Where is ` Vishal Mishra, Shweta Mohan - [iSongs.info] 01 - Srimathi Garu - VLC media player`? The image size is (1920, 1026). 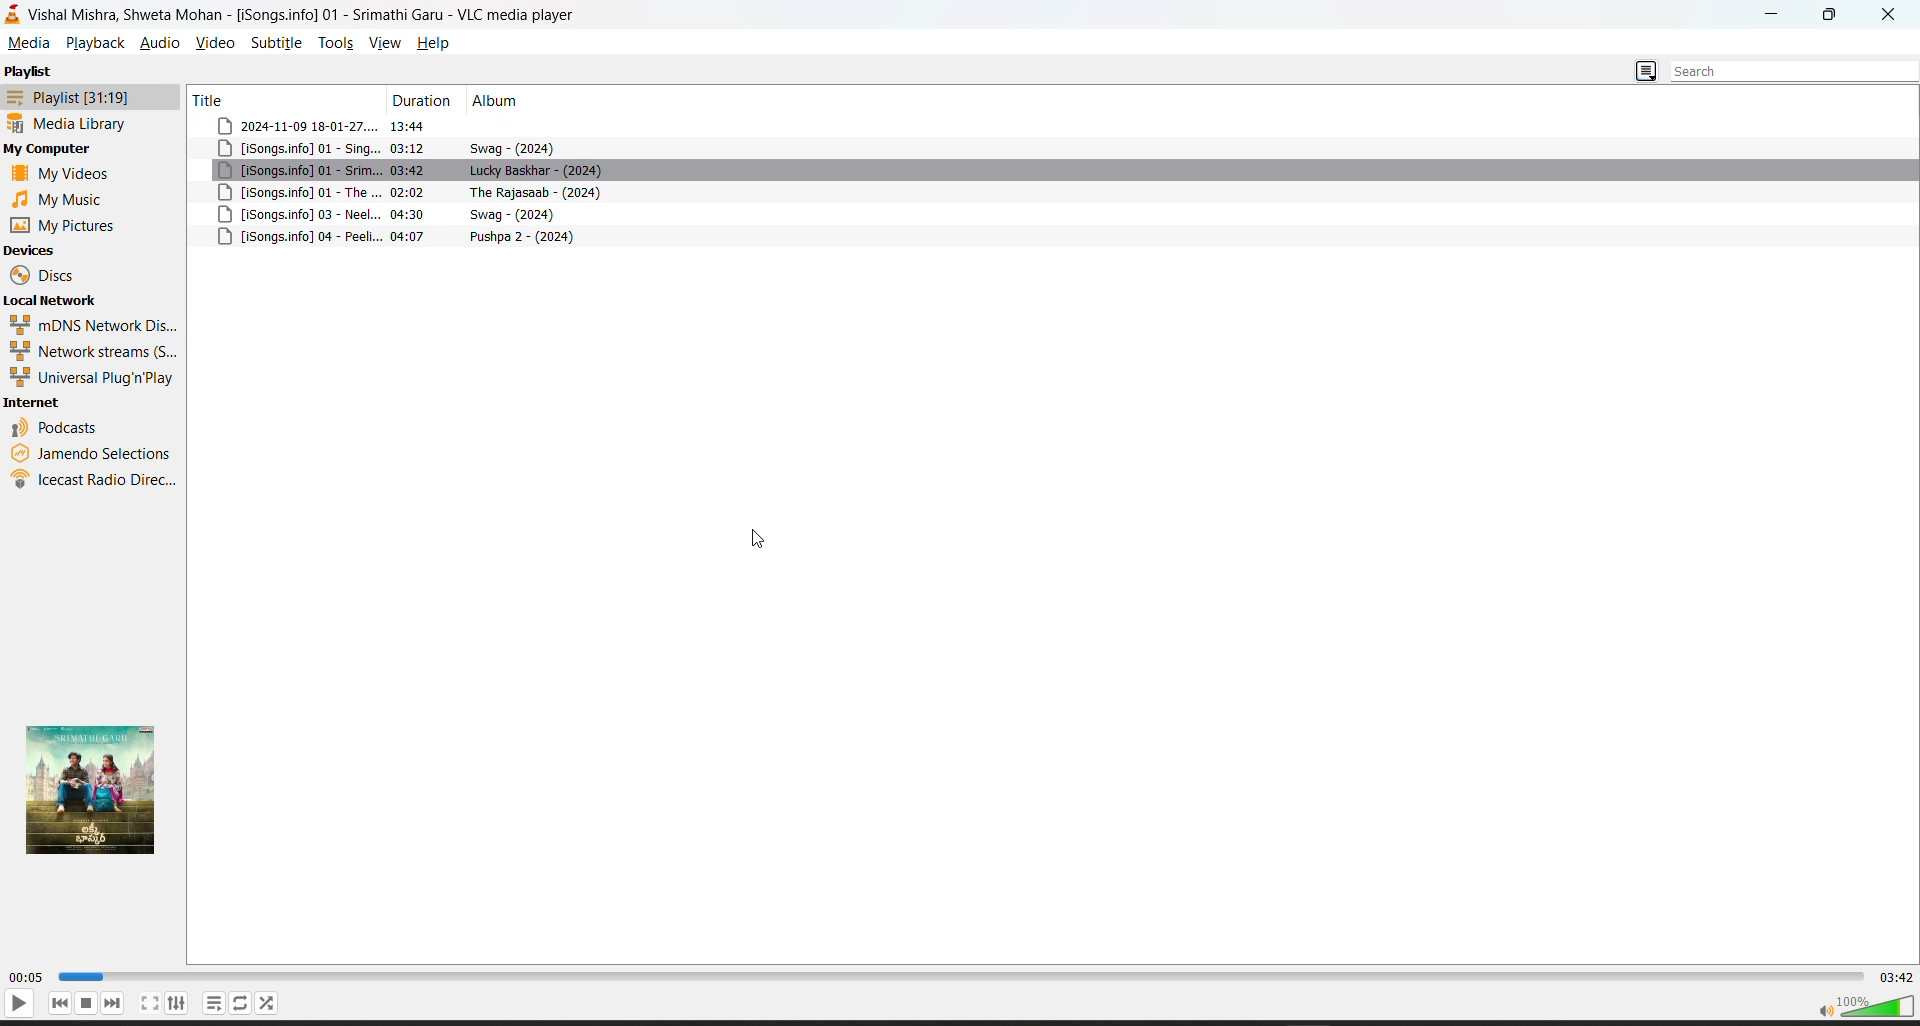  Vishal Mishra, Shweta Mohan - [iSongs.info] 01 - Srimathi Garu - VLC media player is located at coordinates (310, 15).